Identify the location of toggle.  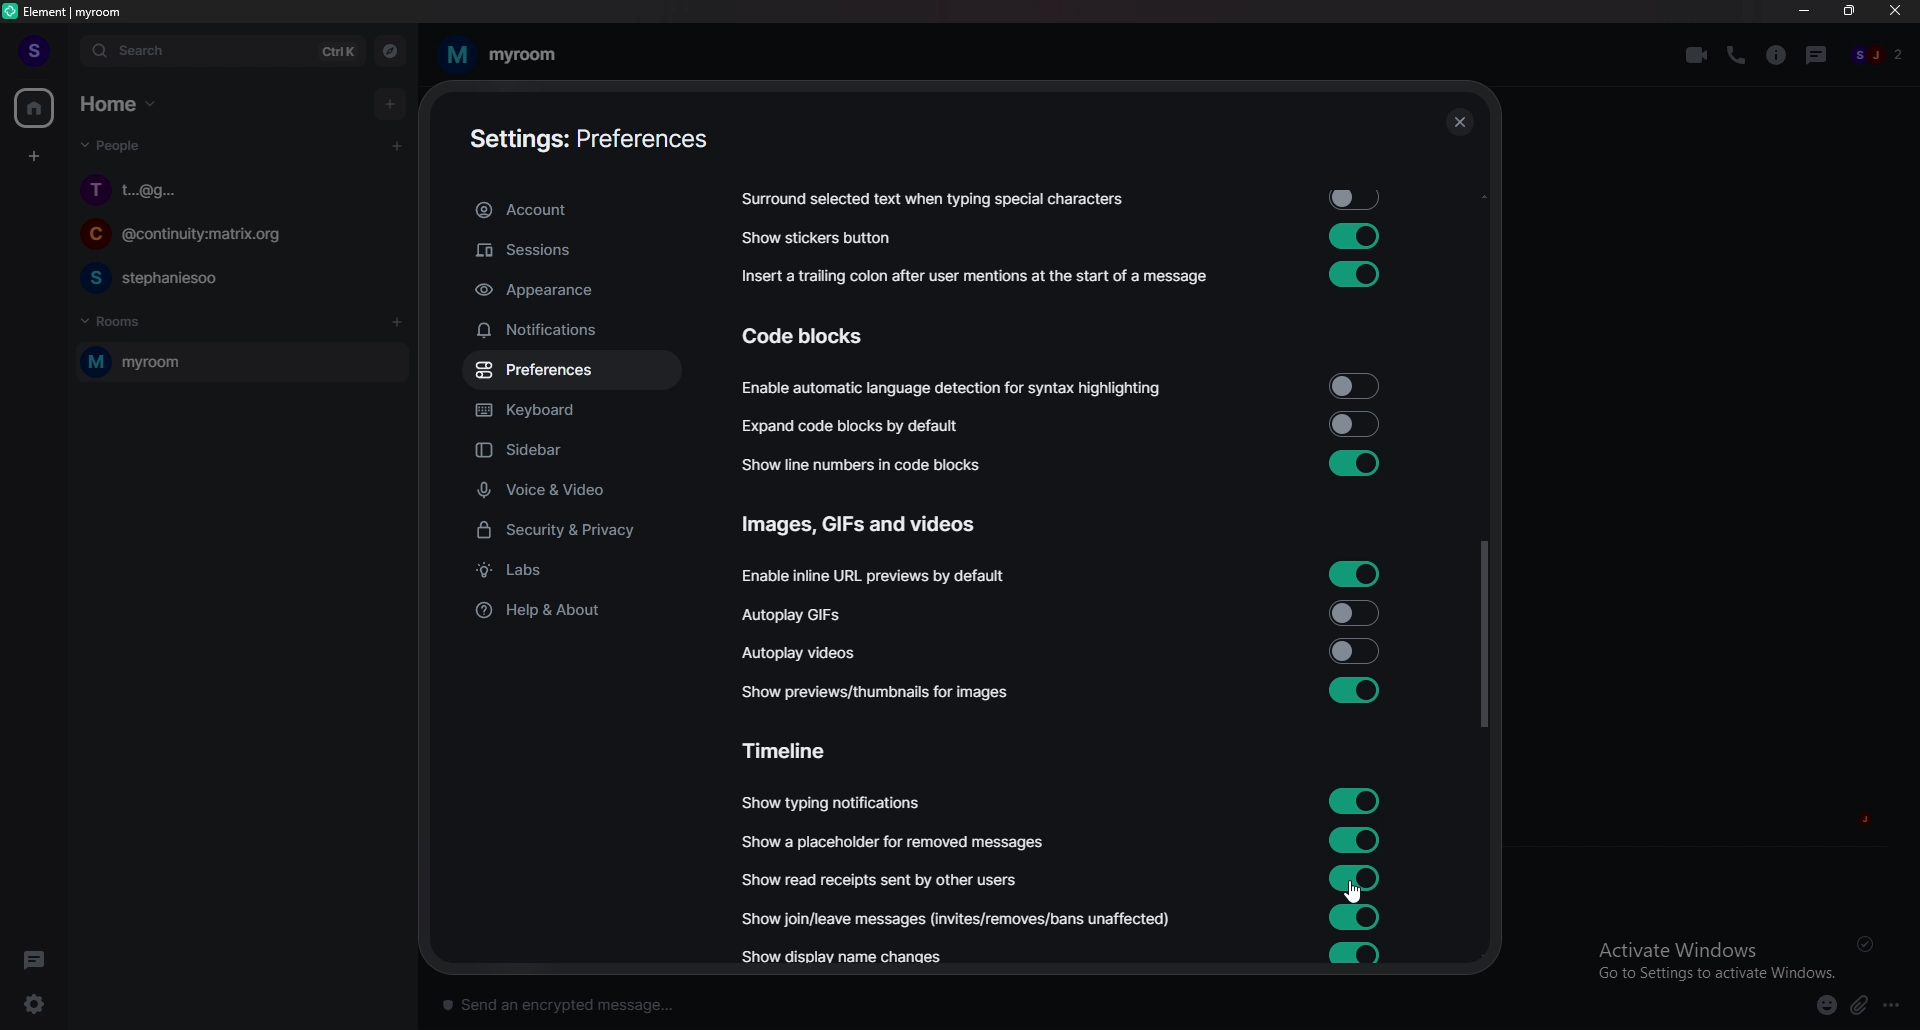
(1356, 917).